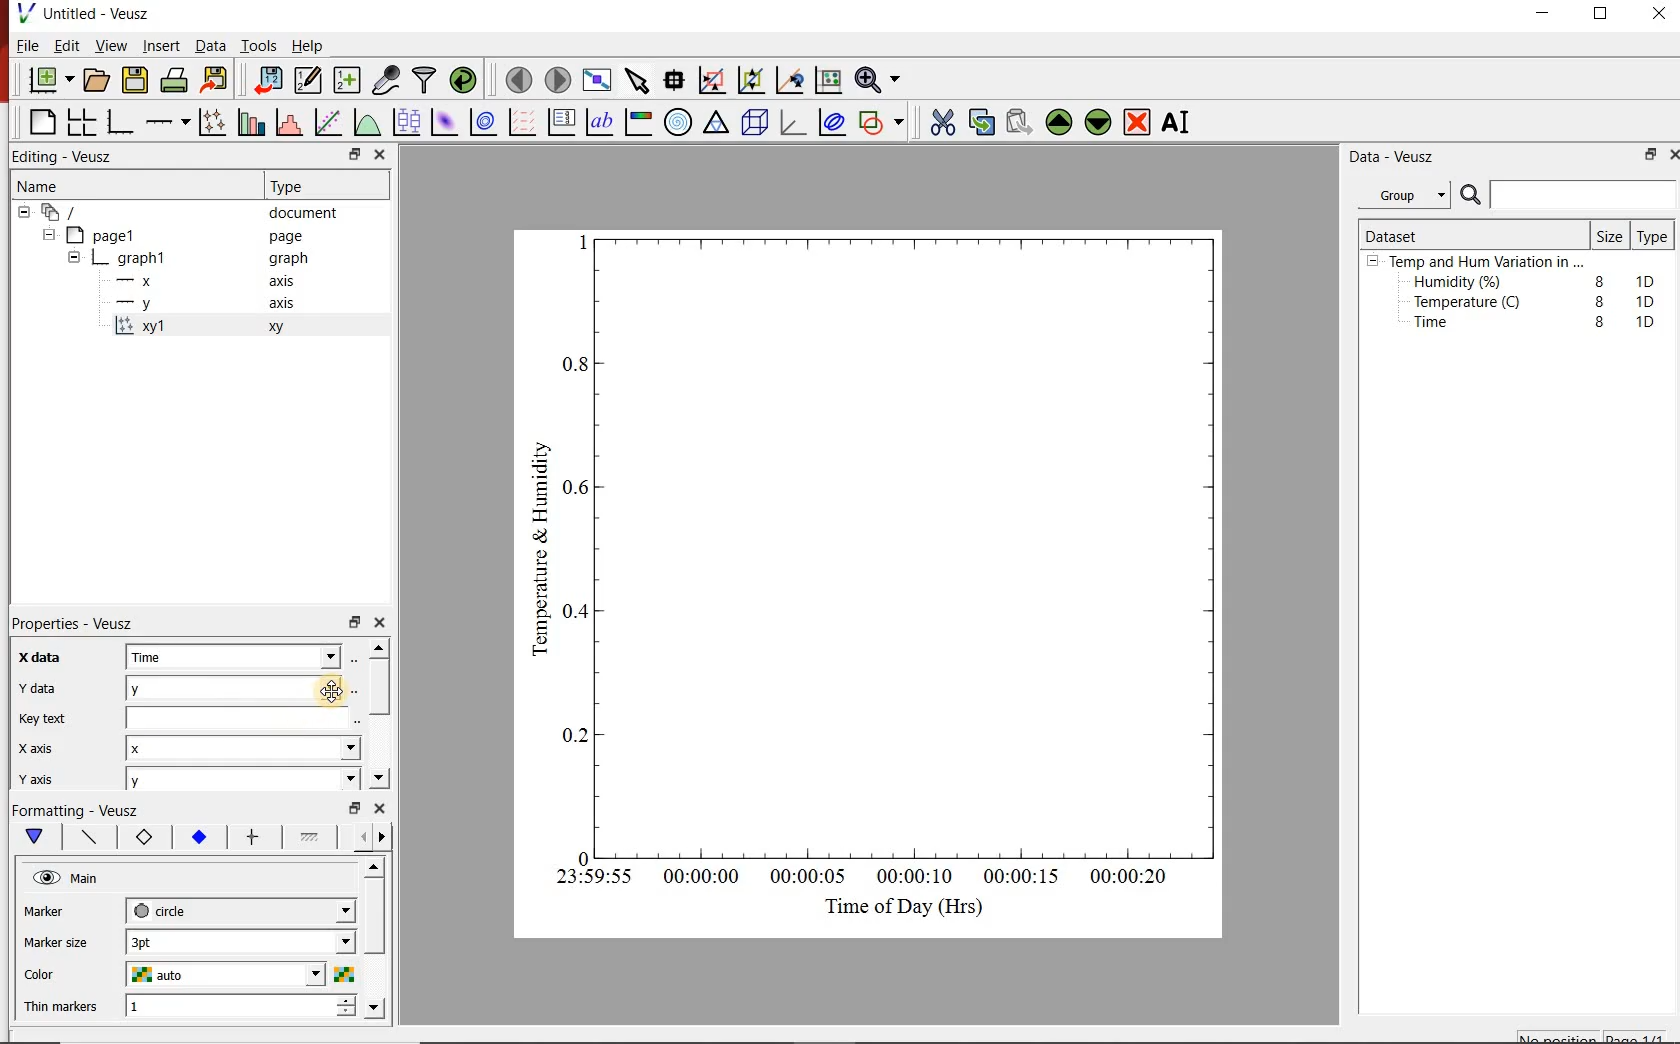  Describe the element at coordinates (152, 303) in the screenshot. I see `y` at that location.